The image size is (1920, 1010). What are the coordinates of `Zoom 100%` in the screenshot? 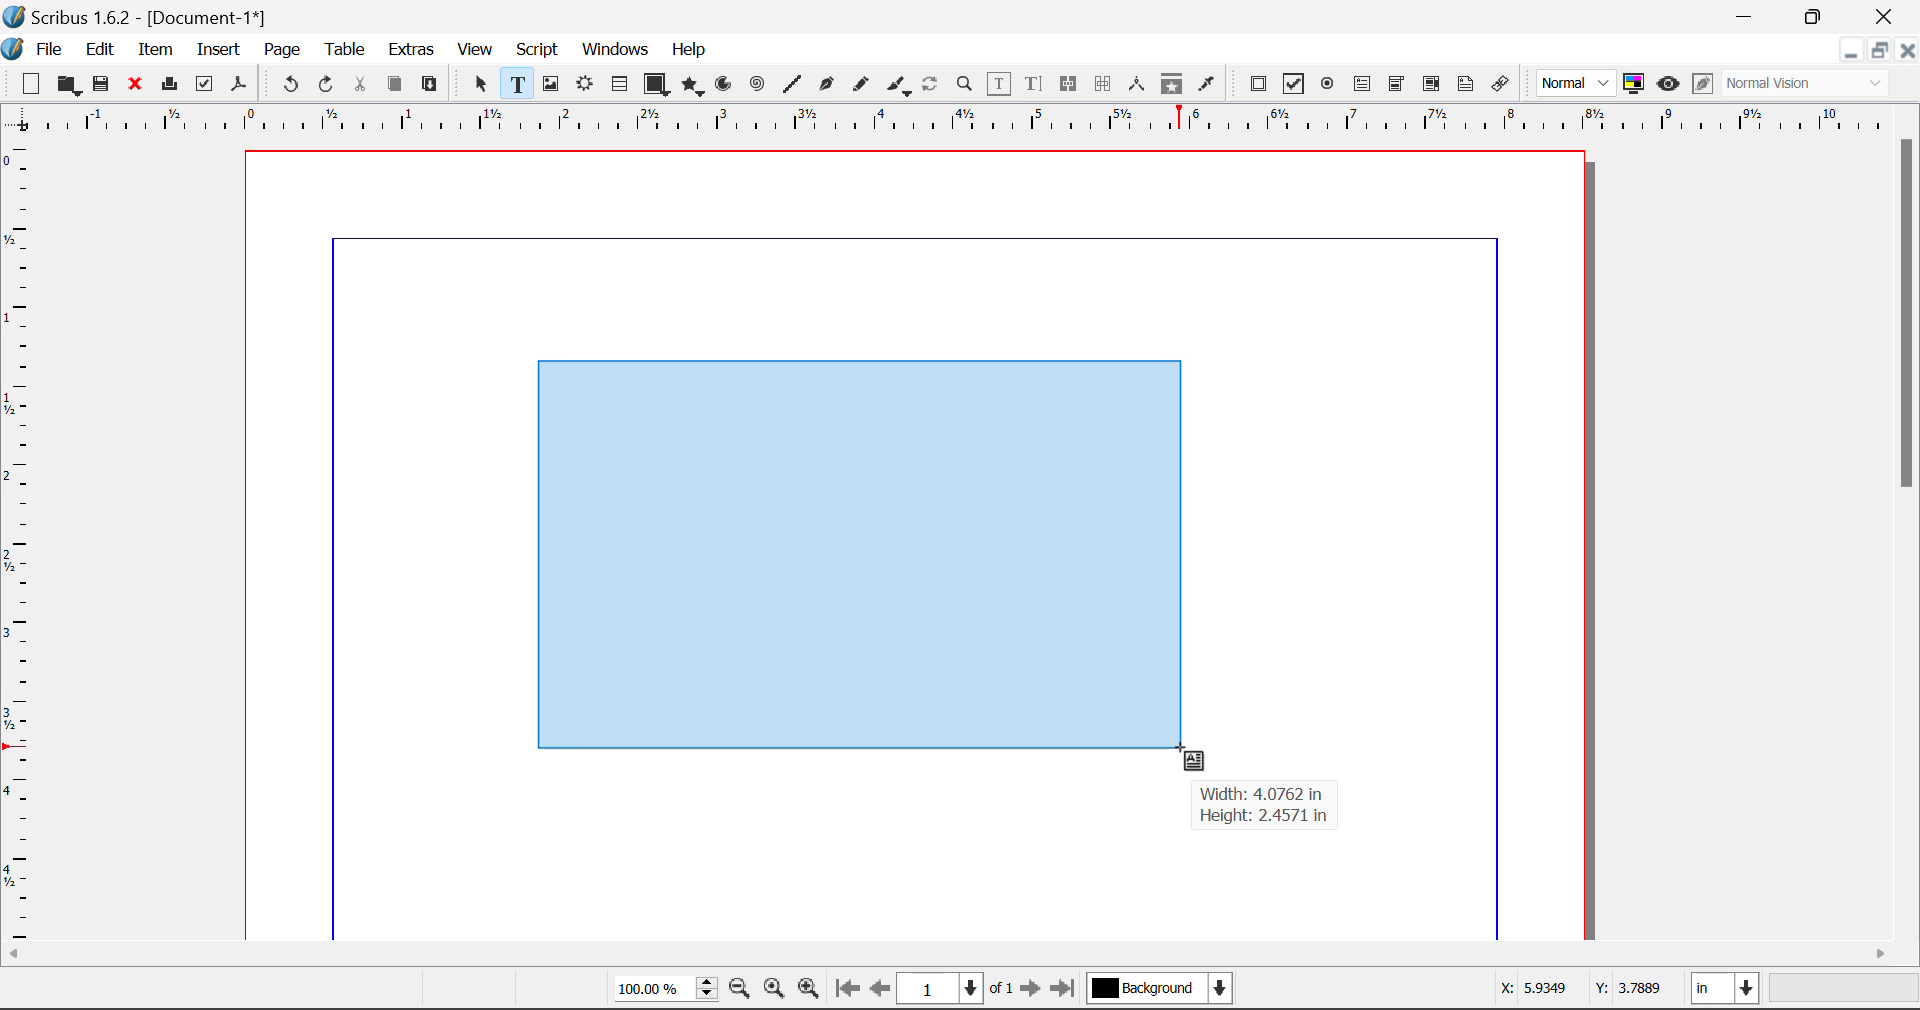 It's located at (666, 990).